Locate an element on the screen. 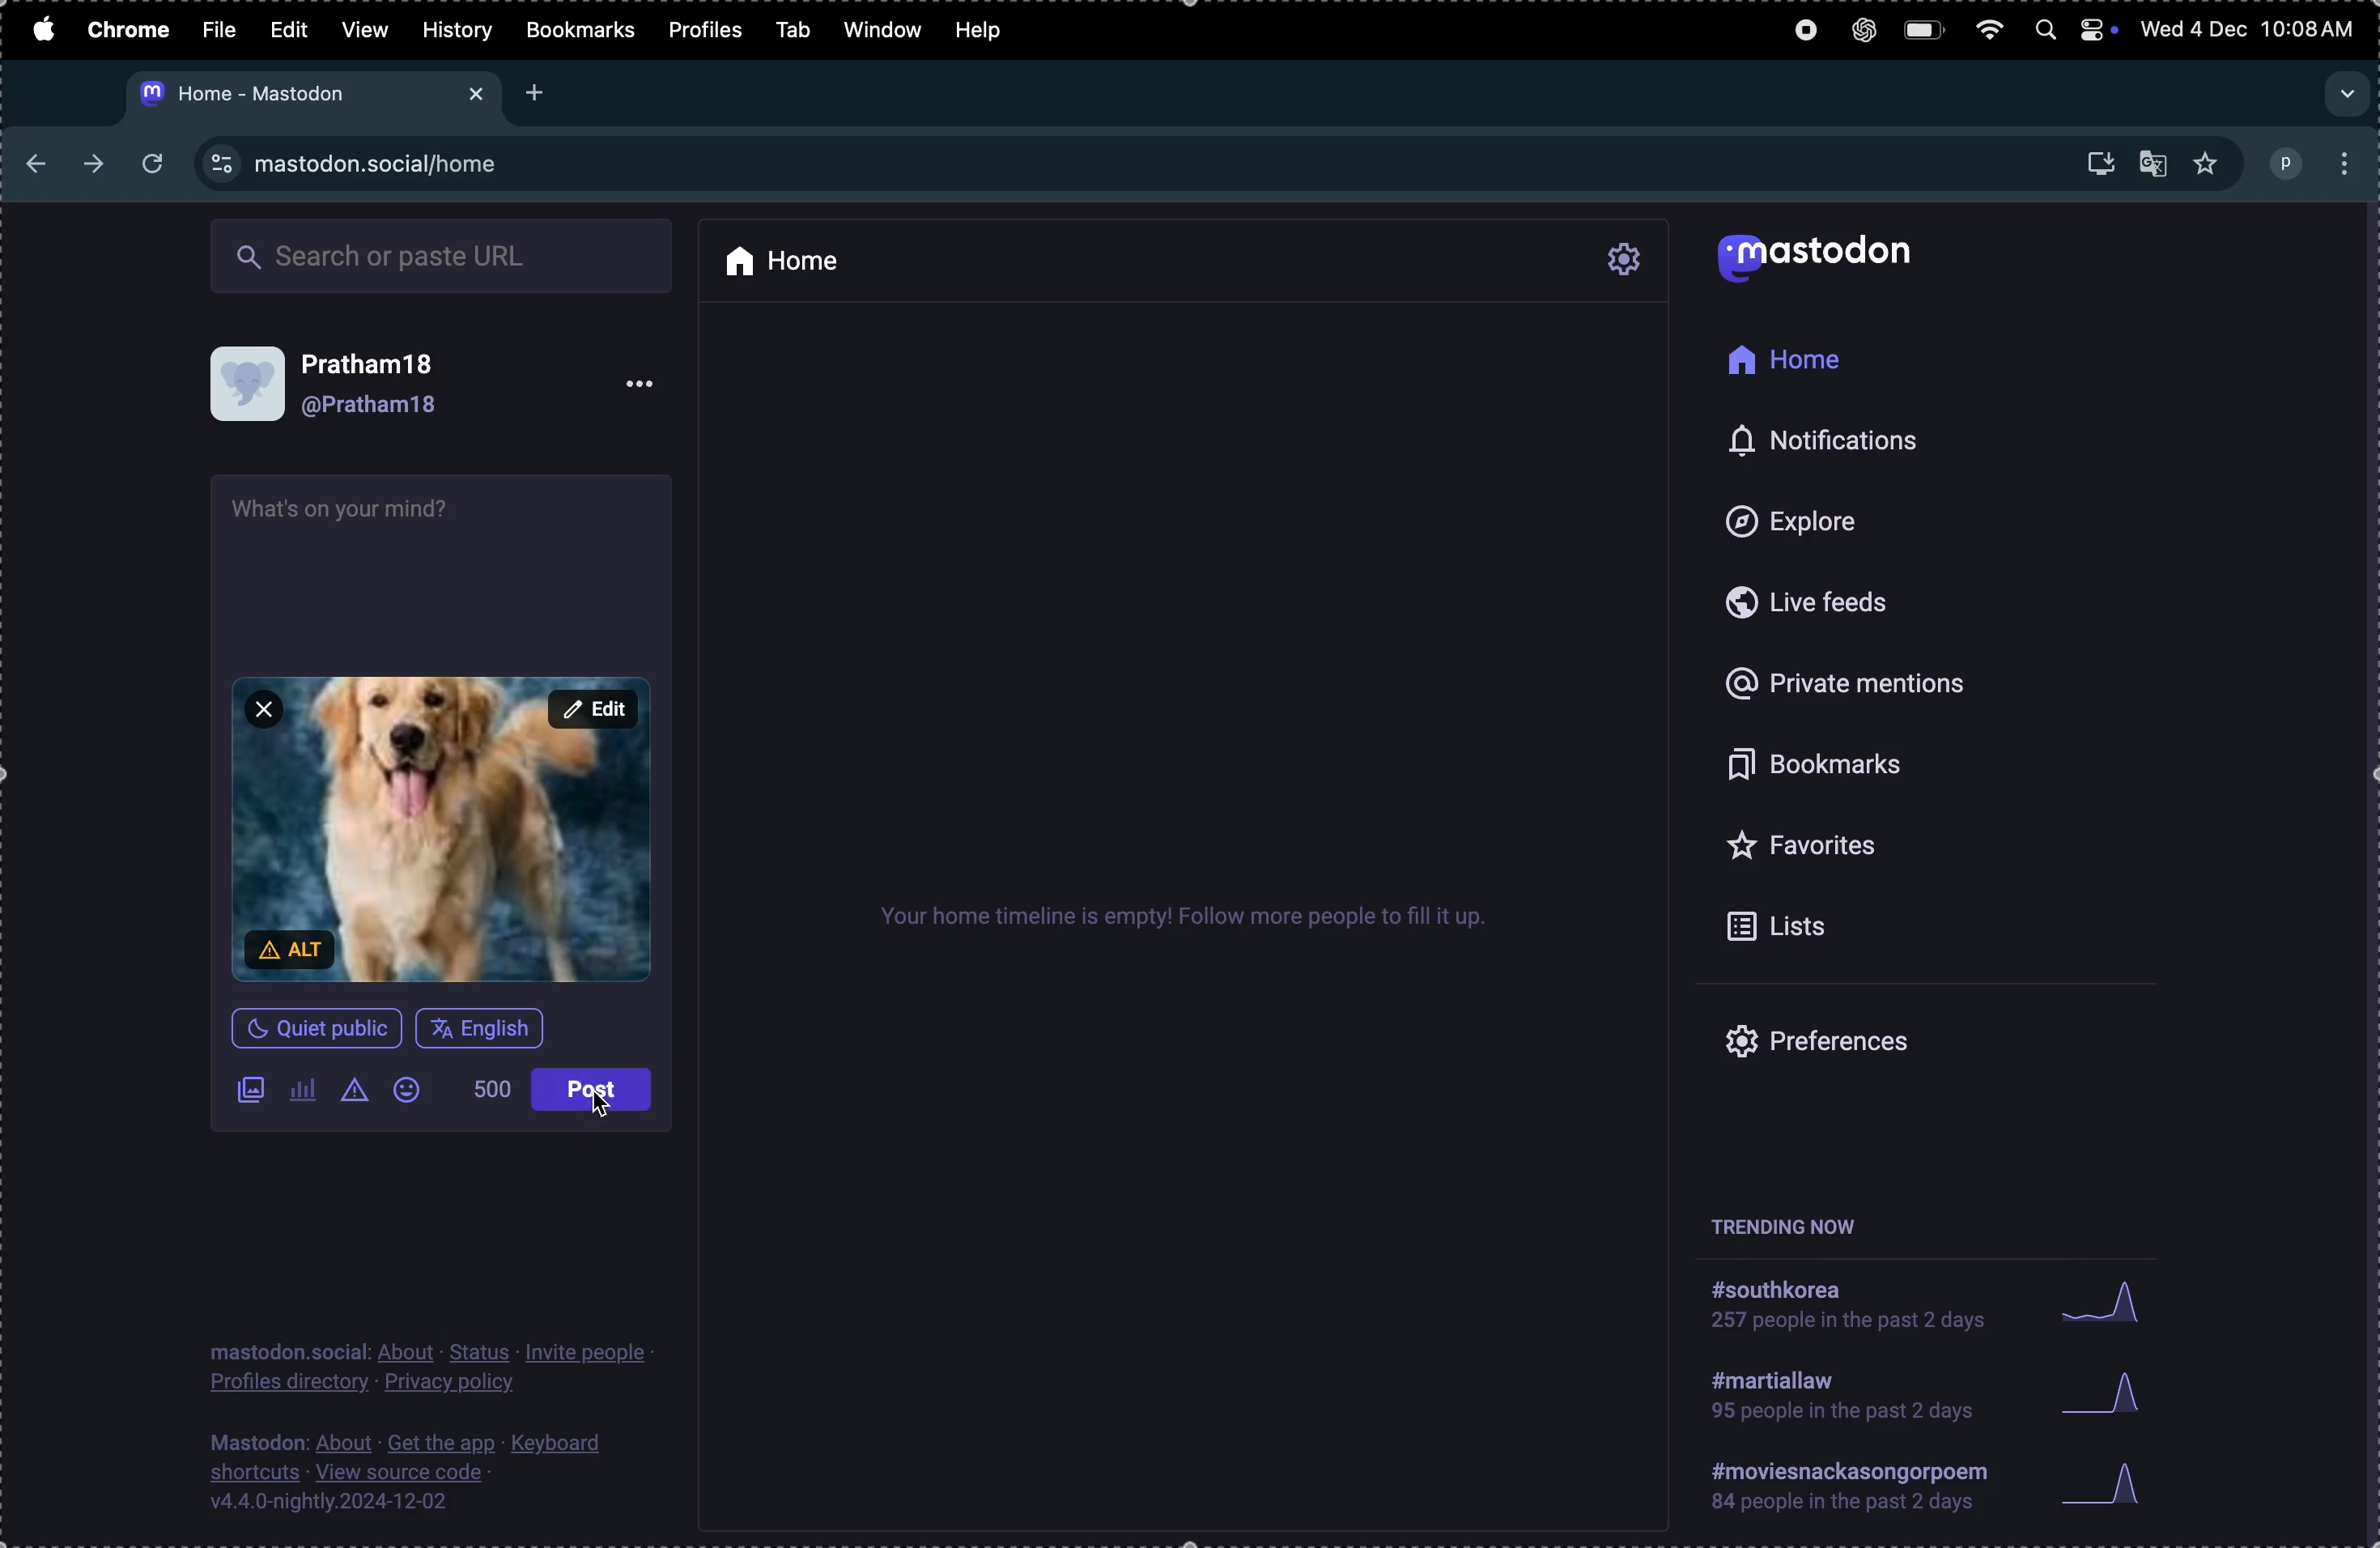 Image resolution: width=2380 pixels, height=1548 pixels. Notifications is located at coordinates (1851, 444).